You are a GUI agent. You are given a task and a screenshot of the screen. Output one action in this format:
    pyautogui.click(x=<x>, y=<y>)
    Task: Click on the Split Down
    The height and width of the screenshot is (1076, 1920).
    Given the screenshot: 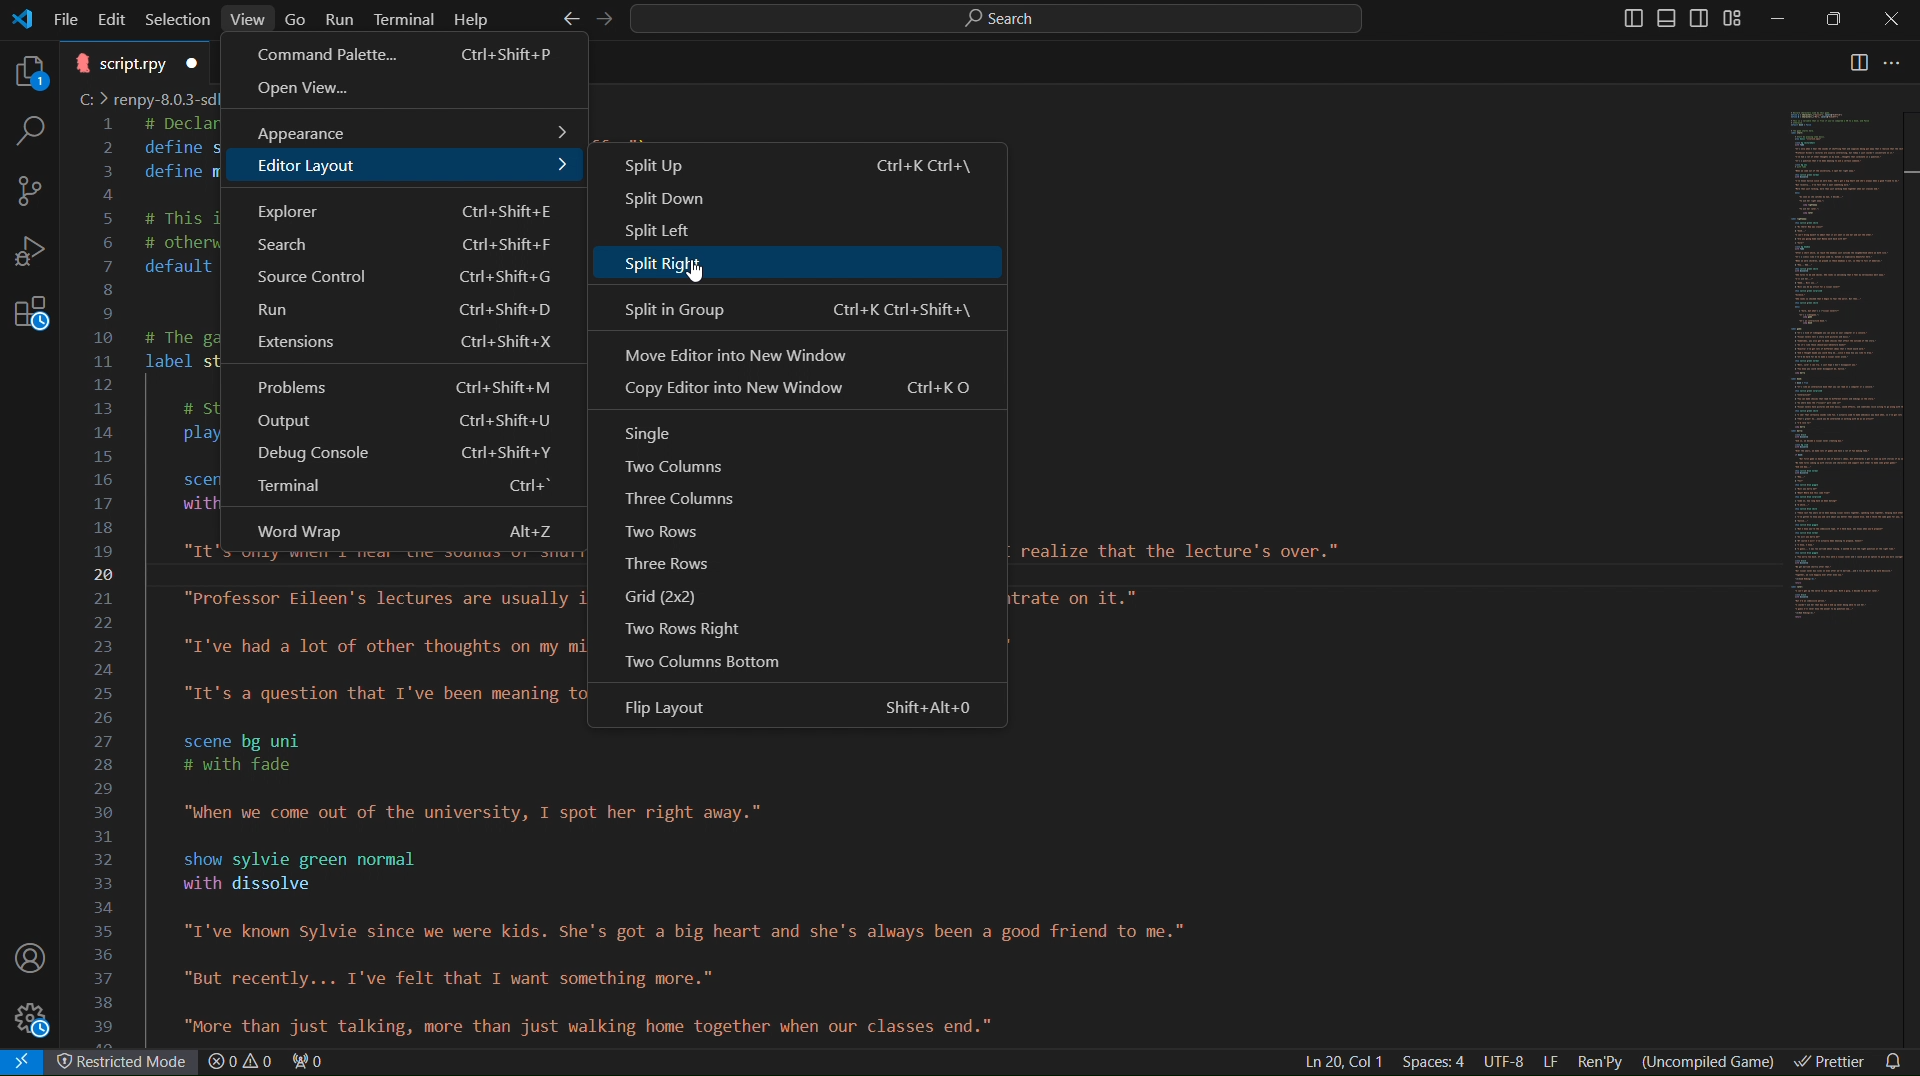 What is the action you would take?
    pyautogui.click(x=799, y=203)
    